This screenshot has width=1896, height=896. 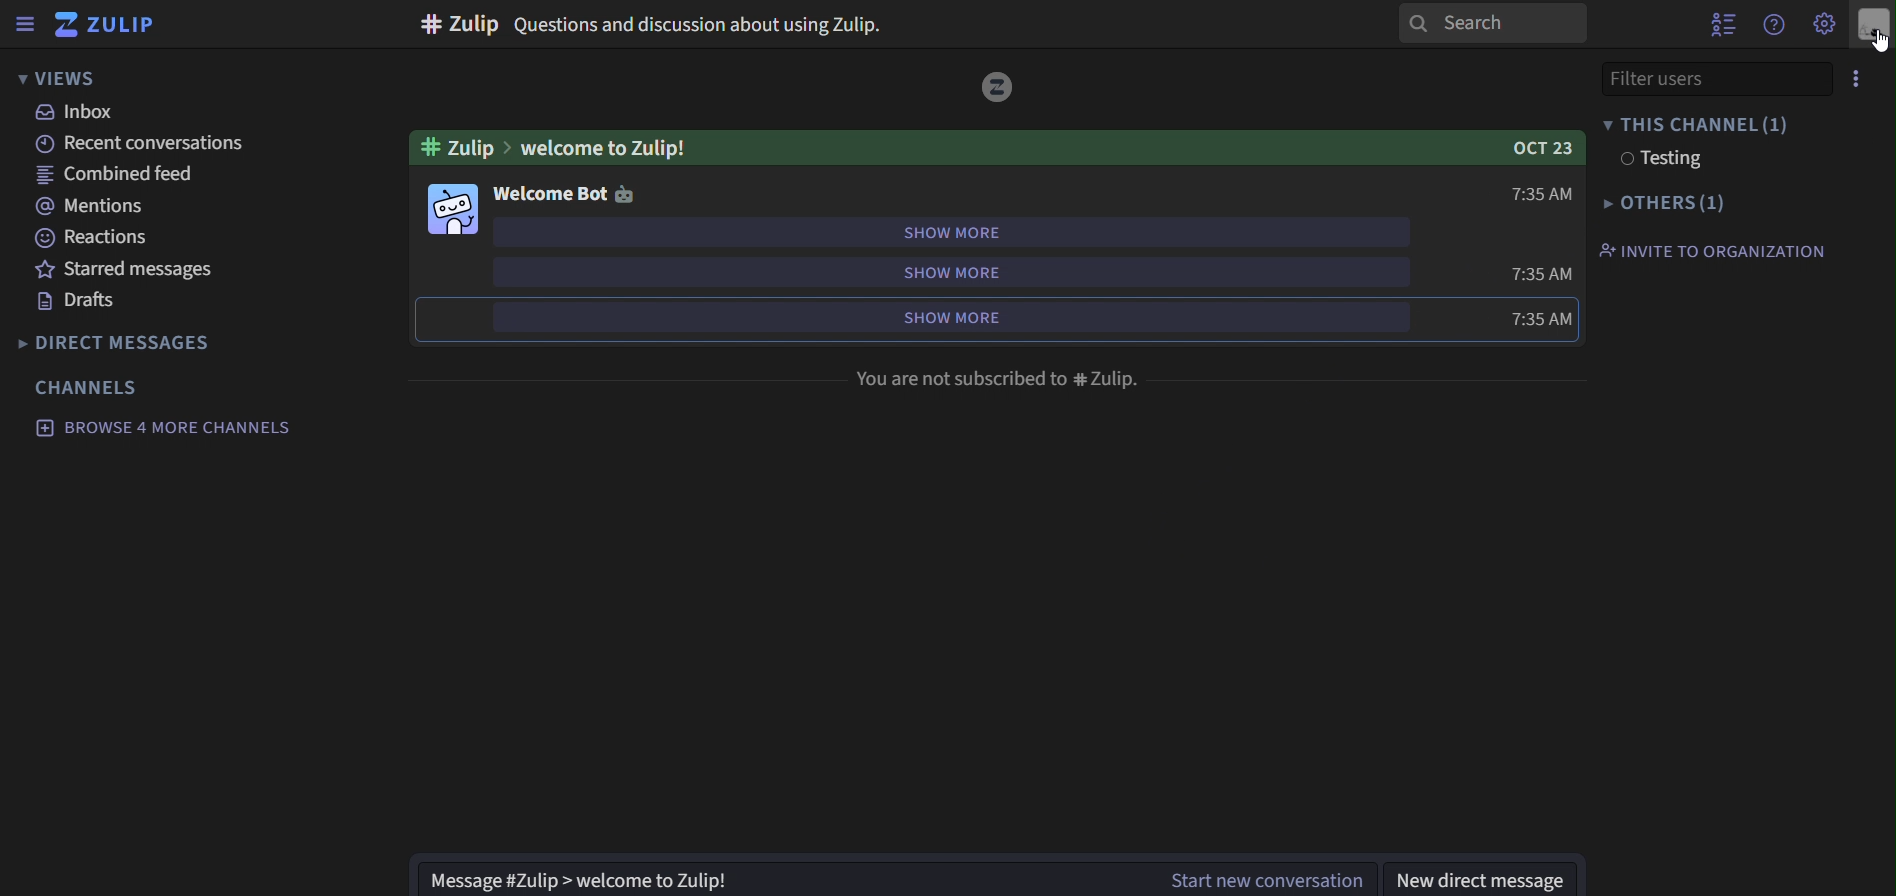 I want to click on new direct message, so click(x=1478, y=878).